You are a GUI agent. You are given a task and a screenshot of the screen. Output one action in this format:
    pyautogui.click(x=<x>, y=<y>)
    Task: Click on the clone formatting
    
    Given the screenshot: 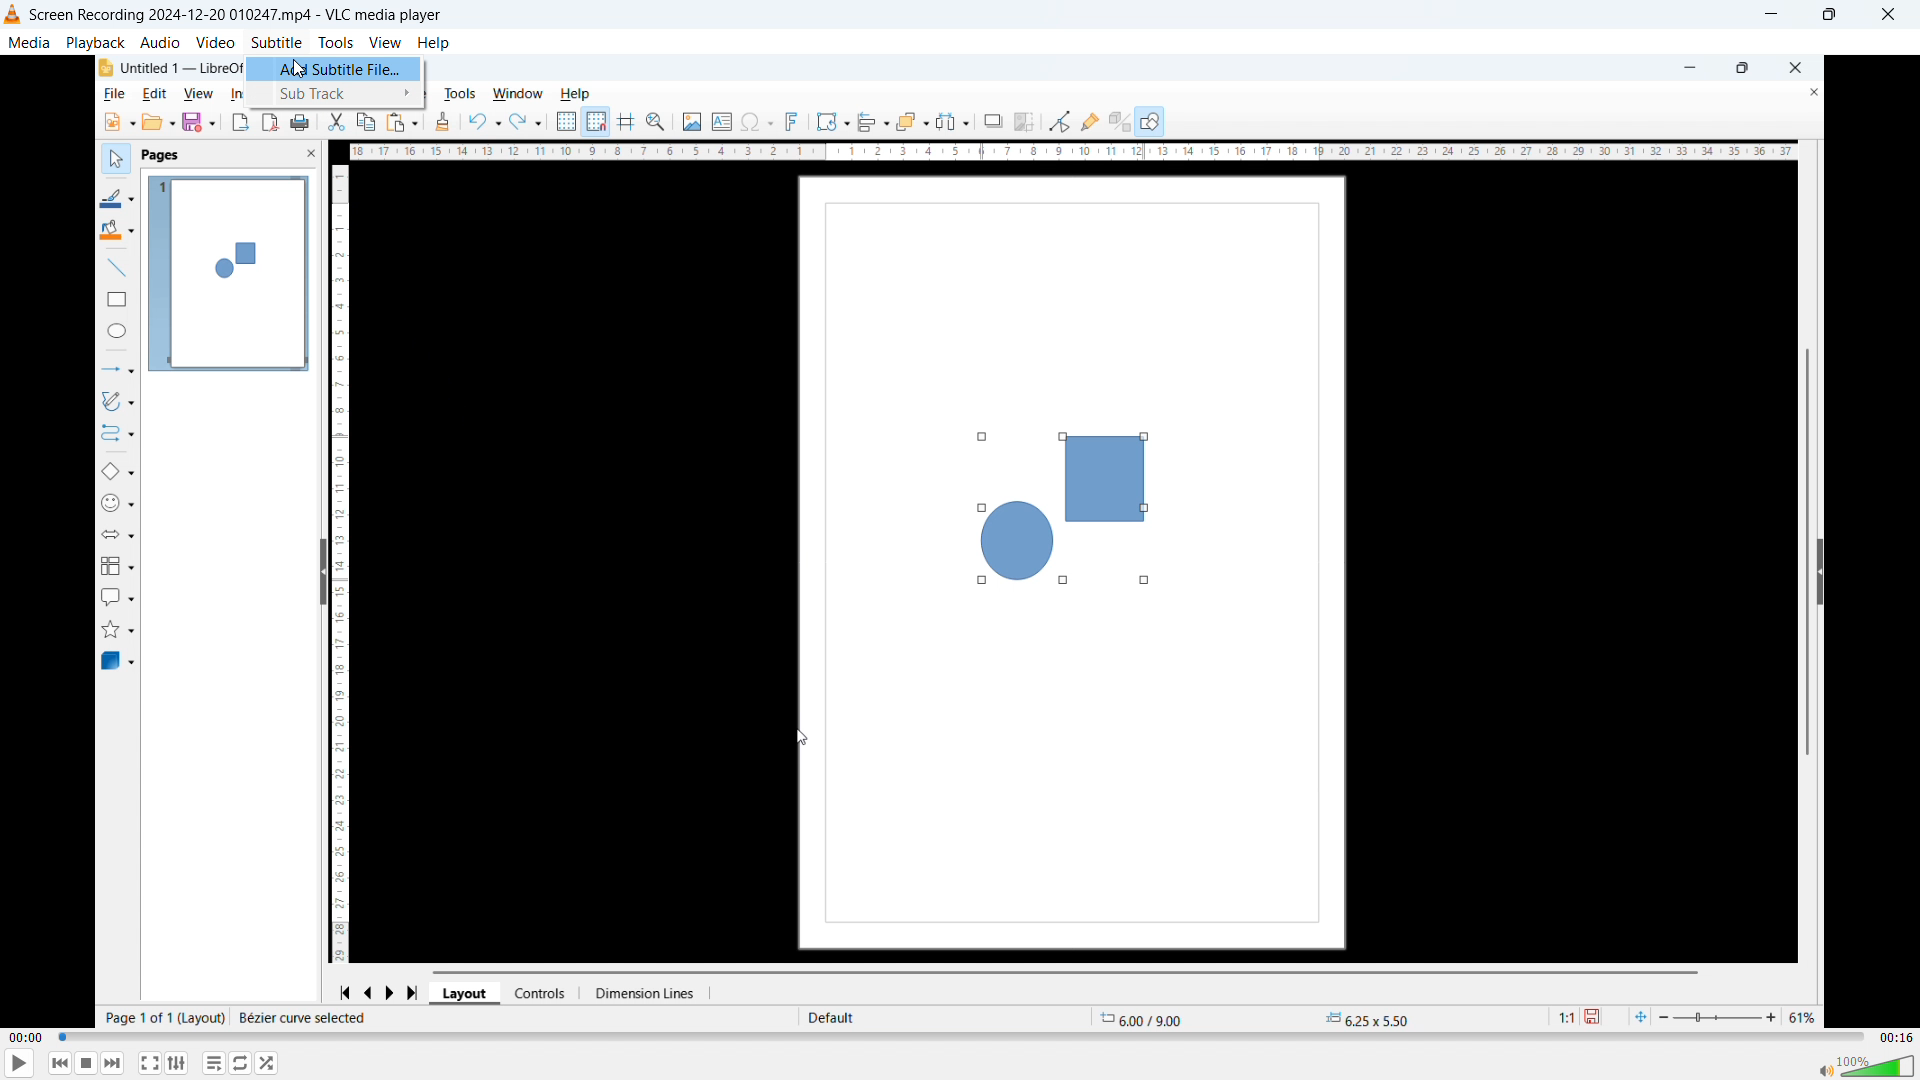 What is the action you would take?
    pyautogui.click(x=442, y=122)
    